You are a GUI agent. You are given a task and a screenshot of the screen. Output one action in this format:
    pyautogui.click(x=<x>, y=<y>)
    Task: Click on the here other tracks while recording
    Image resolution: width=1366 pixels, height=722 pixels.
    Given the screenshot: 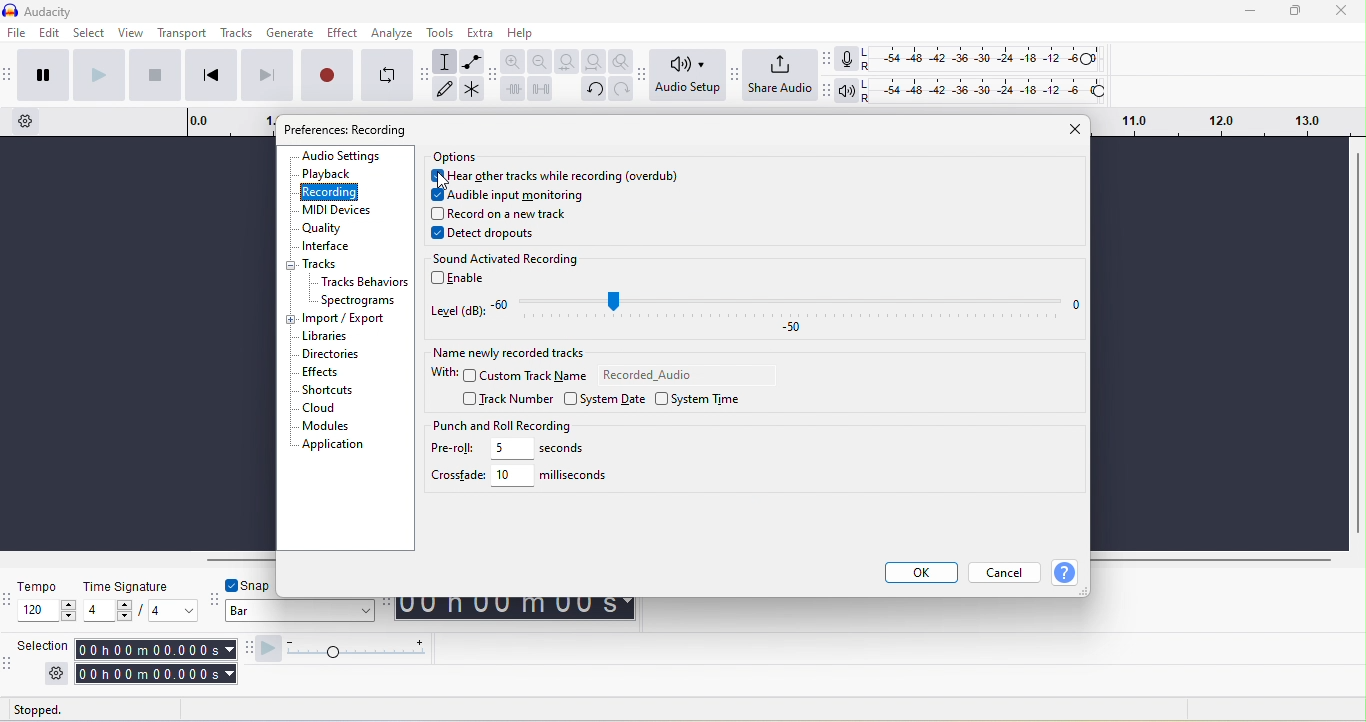 What is the action you would take?
    pyautogui.click(x=559, y=175)
    